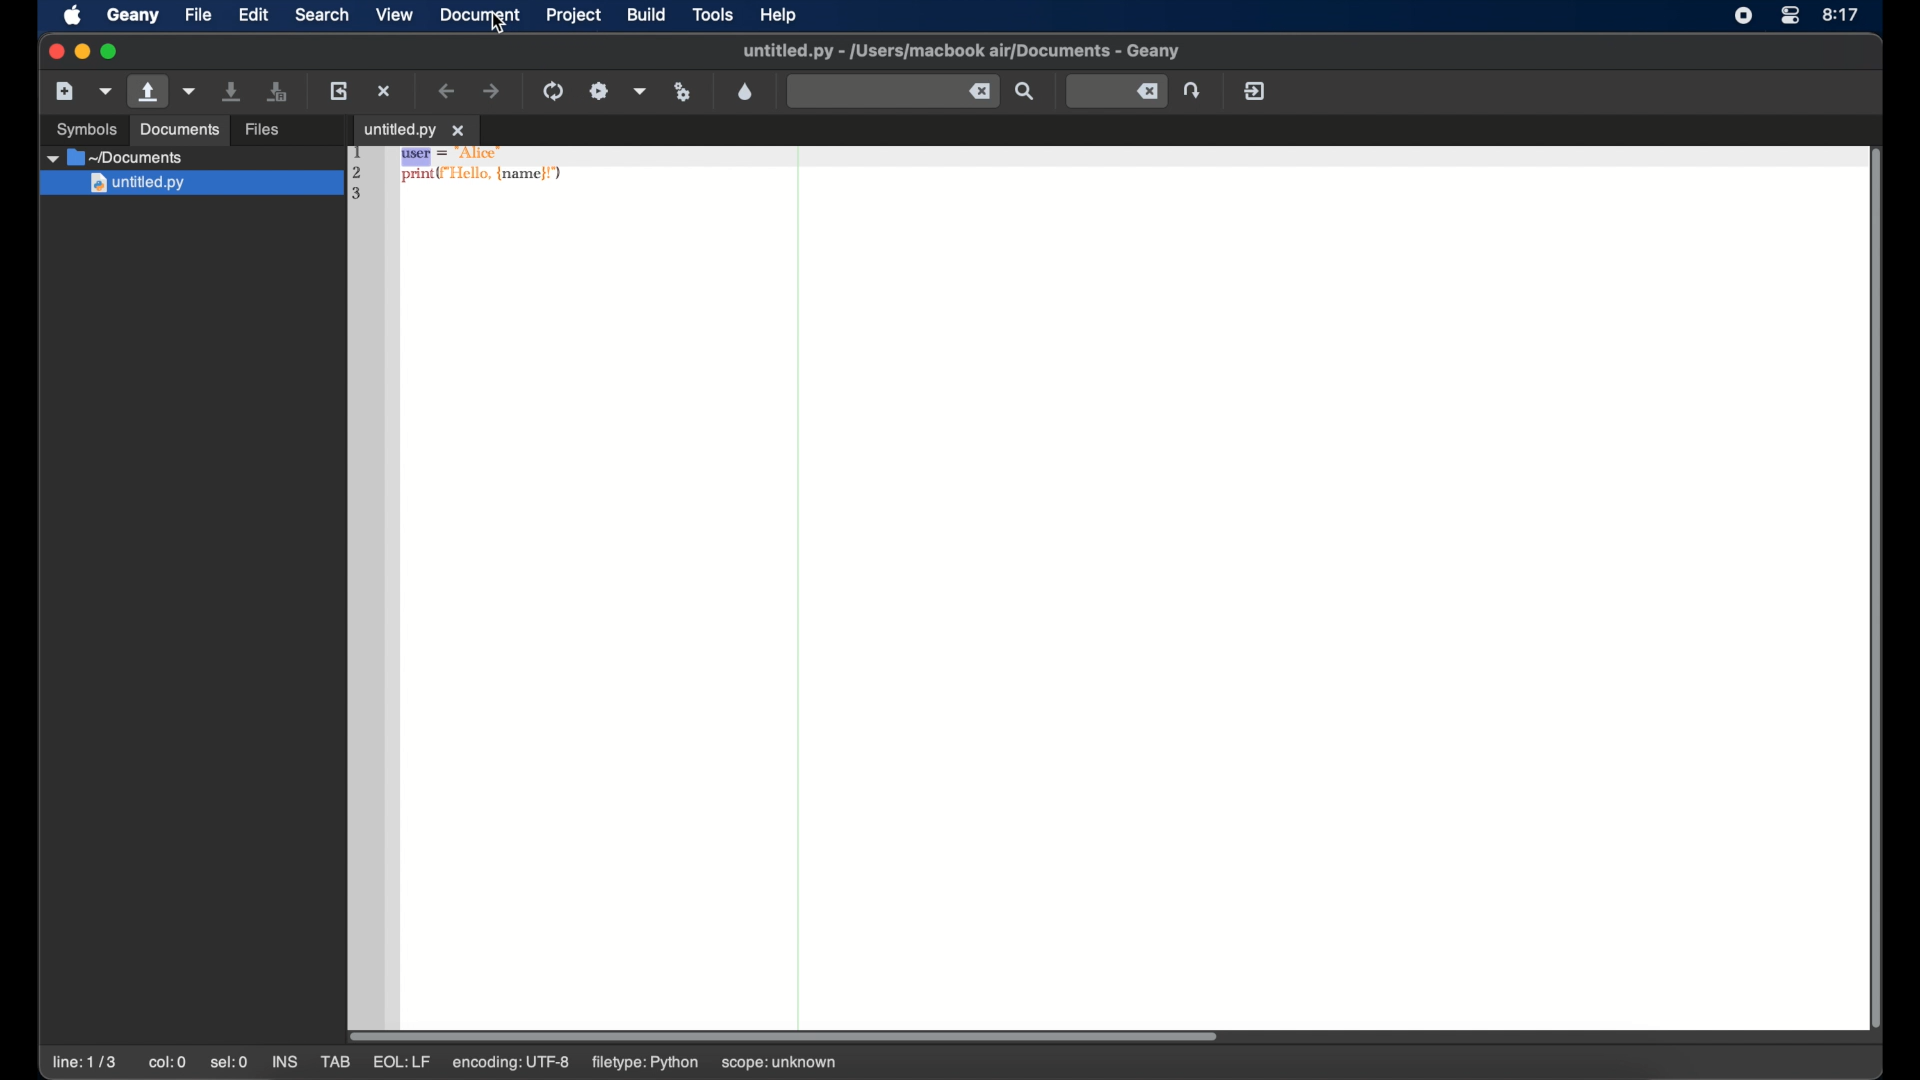 The image size is (1920, 1080). I want to click on create a new file, so click(65, 91).